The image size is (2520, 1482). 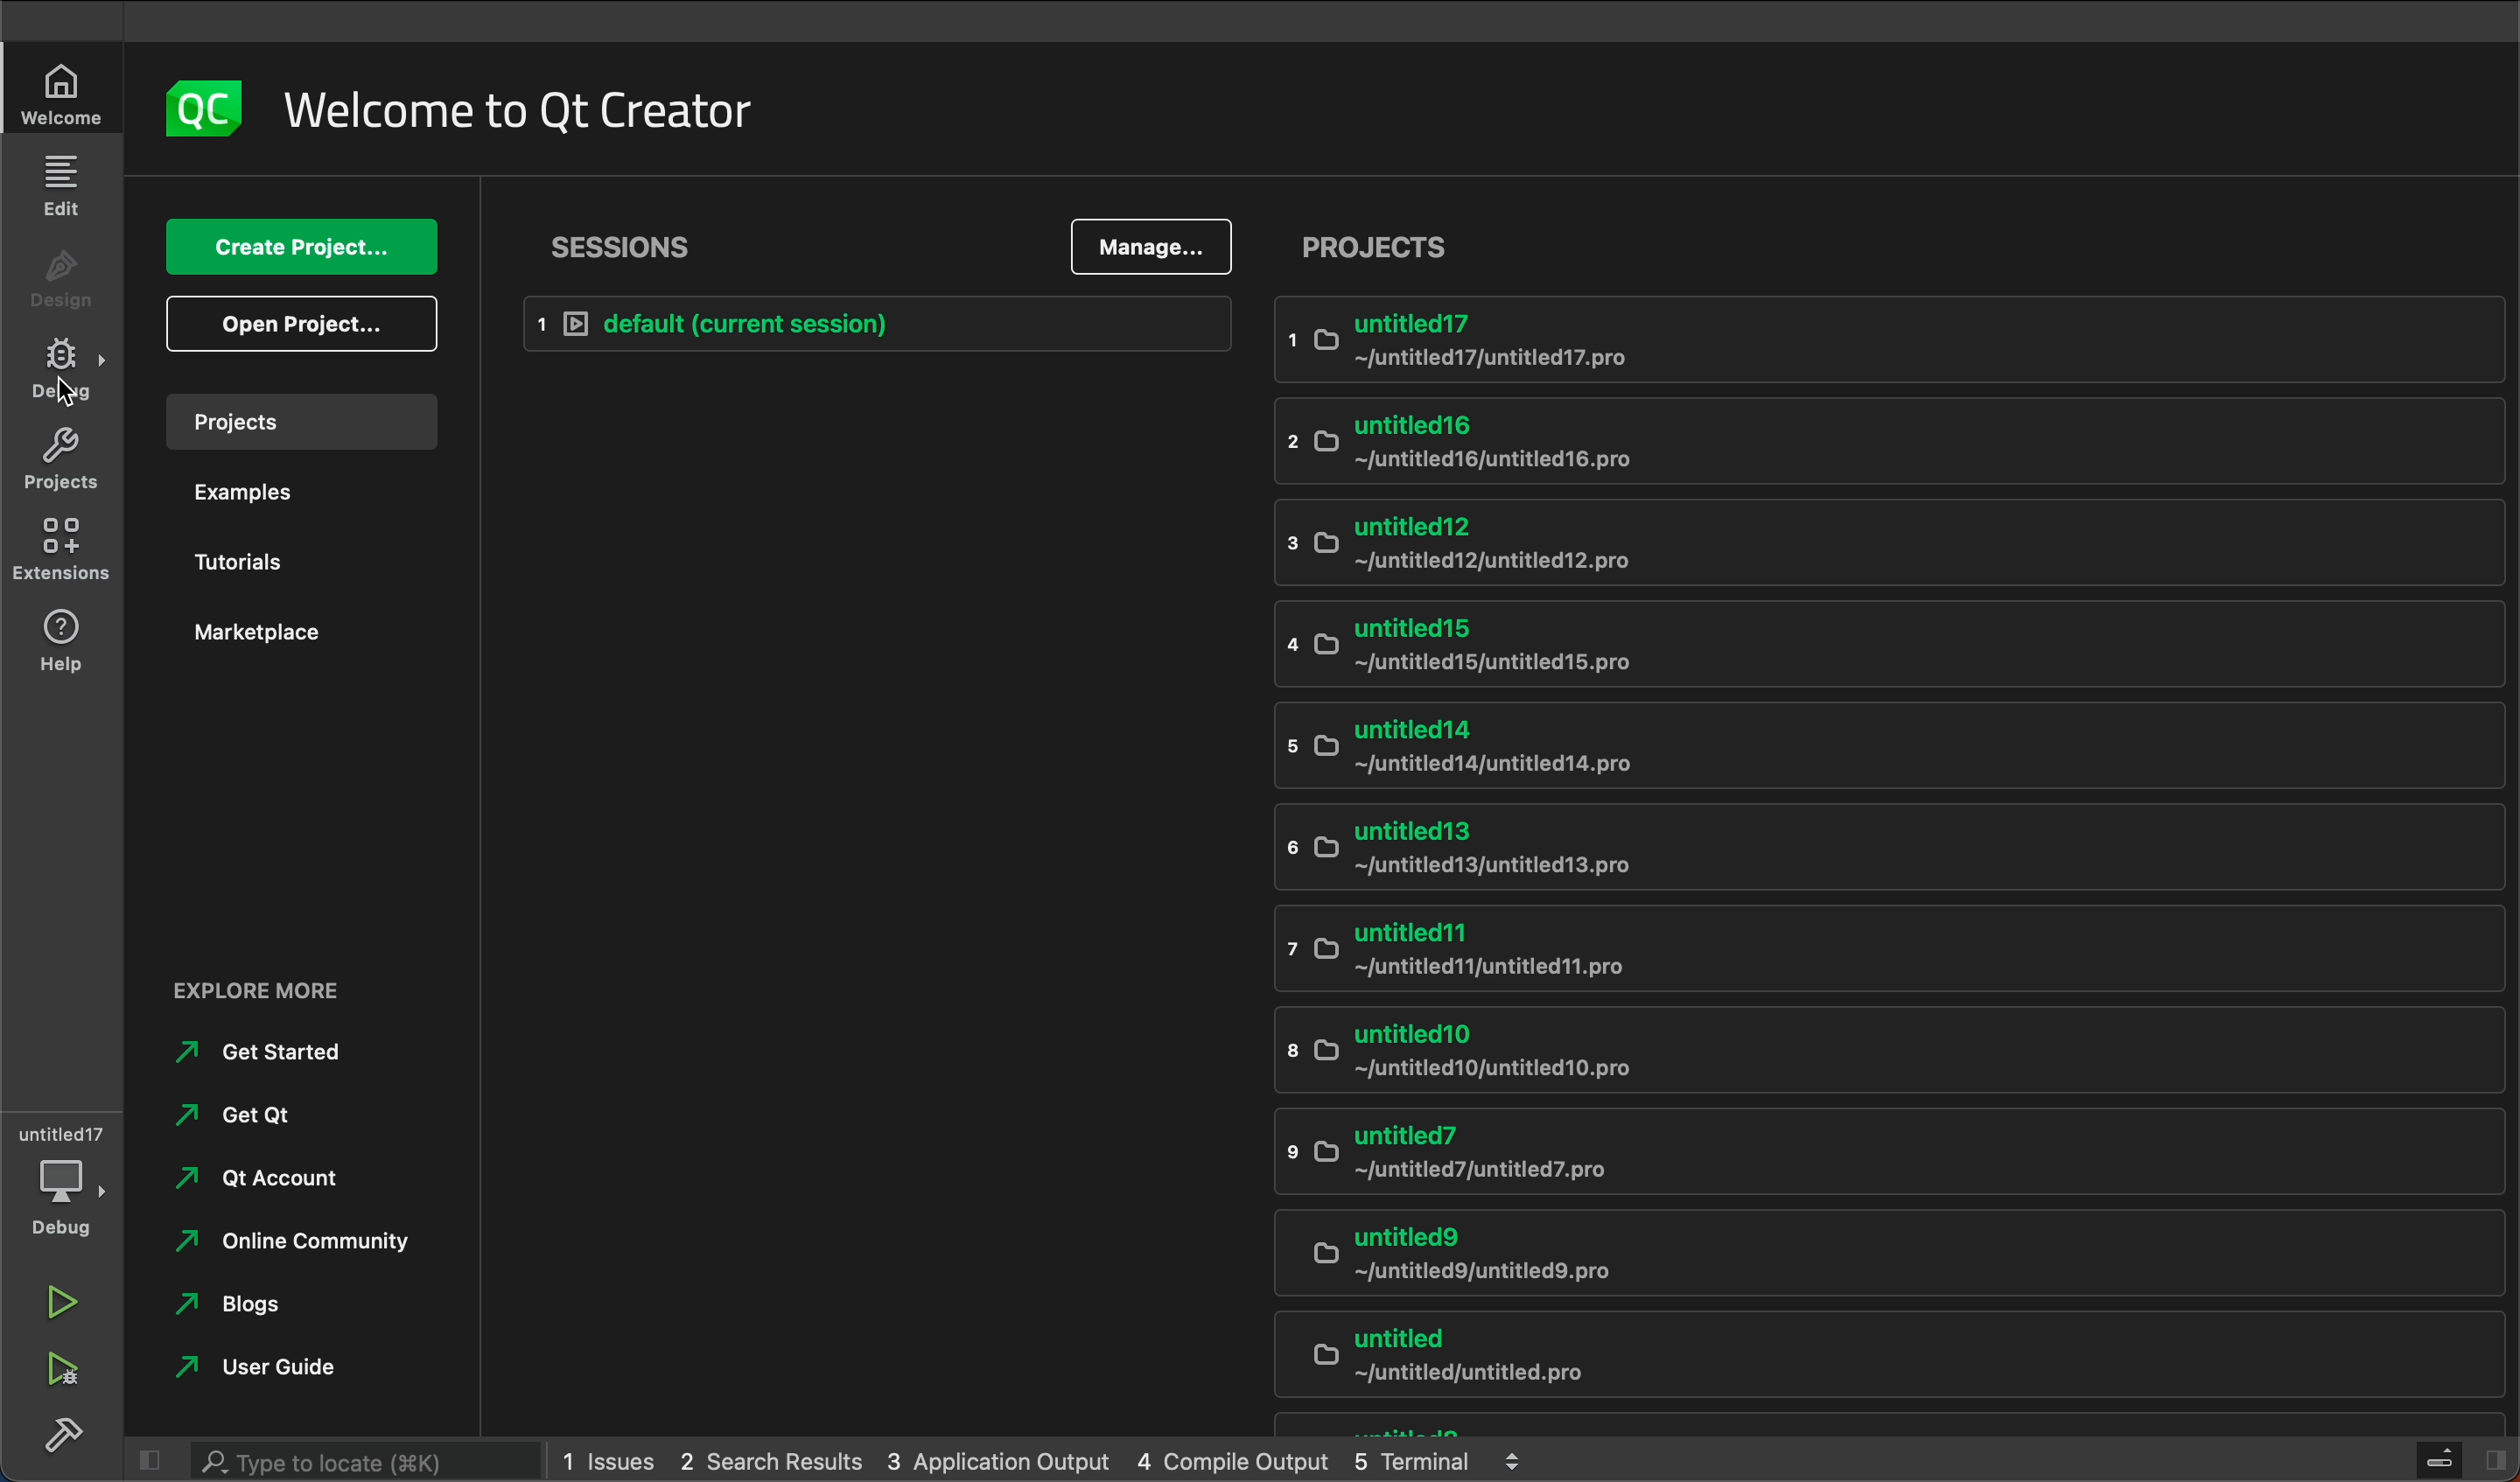 What do you see at coordinates (238, 1115) in the screenshot?
I see `Get Qt` at bounding box center [238, 1115].